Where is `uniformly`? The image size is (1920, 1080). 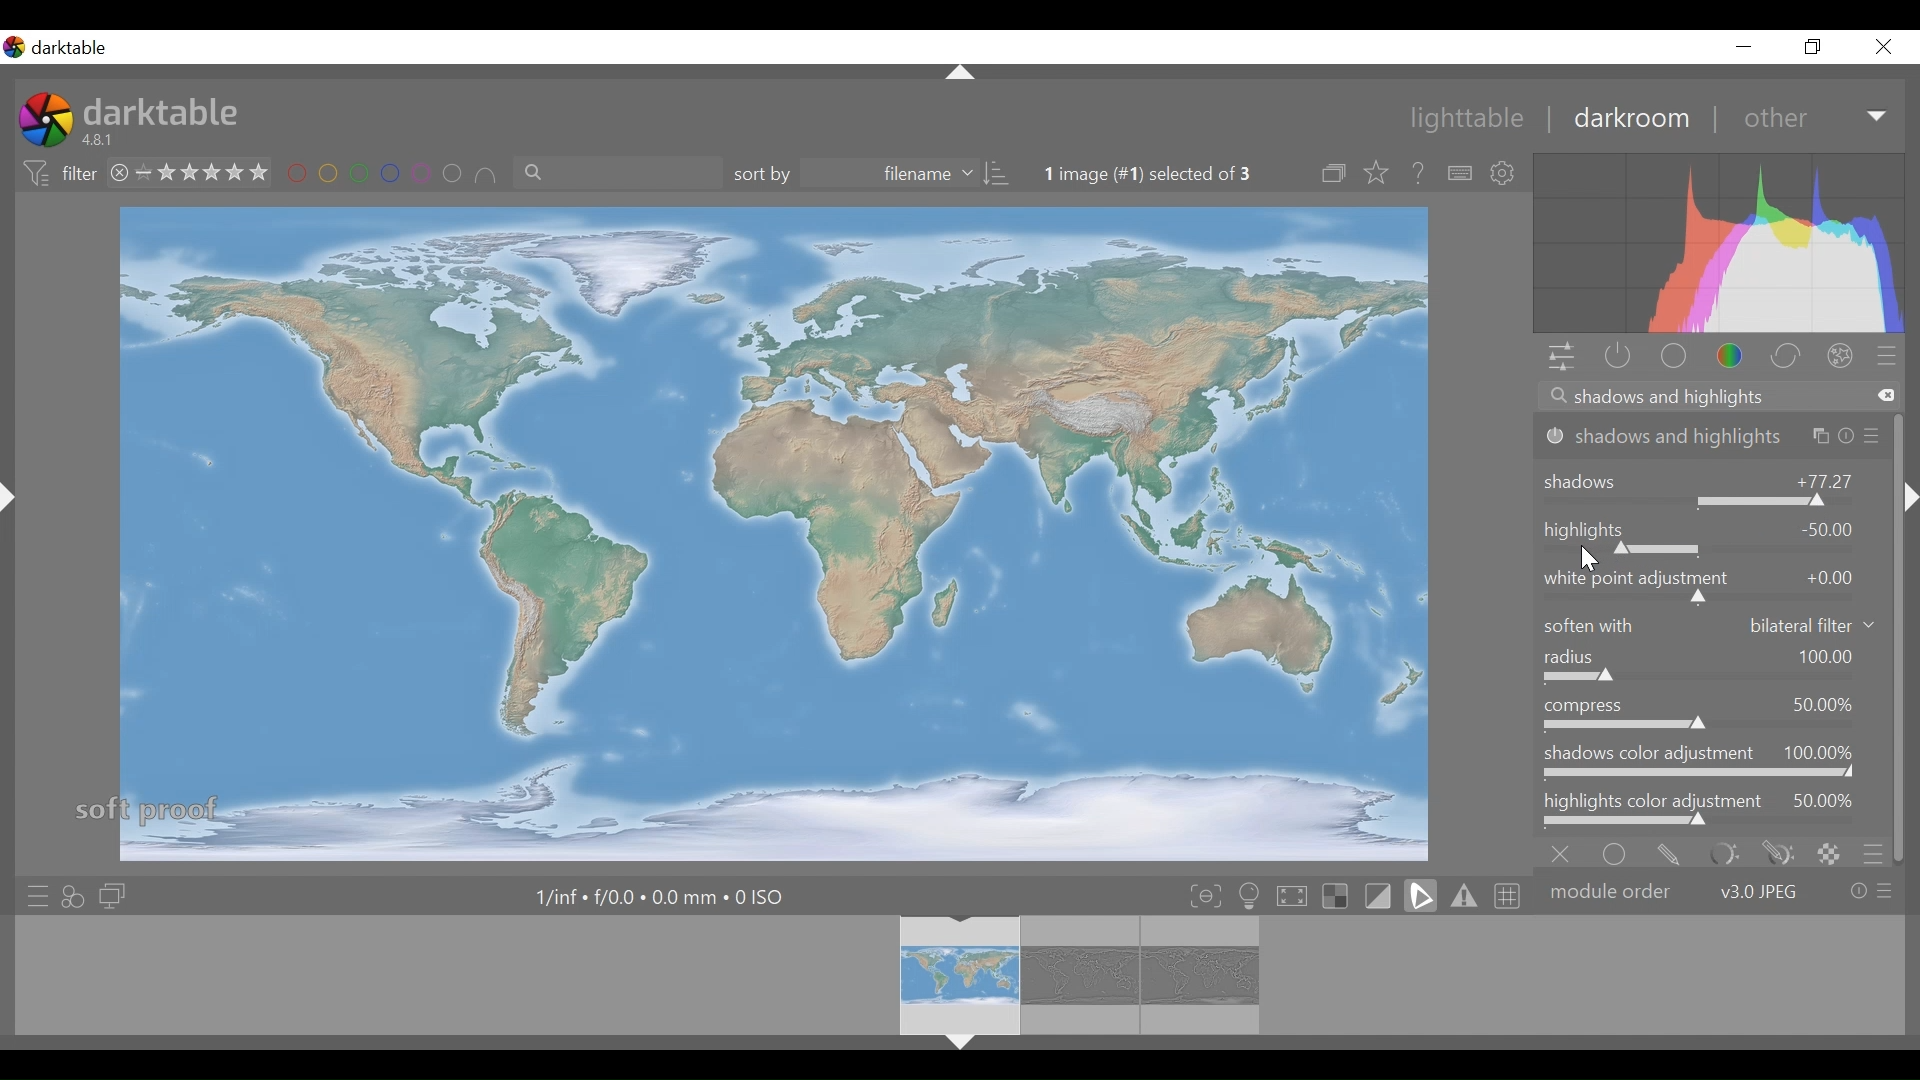 uniformly is located at coordinates (1619, 852).